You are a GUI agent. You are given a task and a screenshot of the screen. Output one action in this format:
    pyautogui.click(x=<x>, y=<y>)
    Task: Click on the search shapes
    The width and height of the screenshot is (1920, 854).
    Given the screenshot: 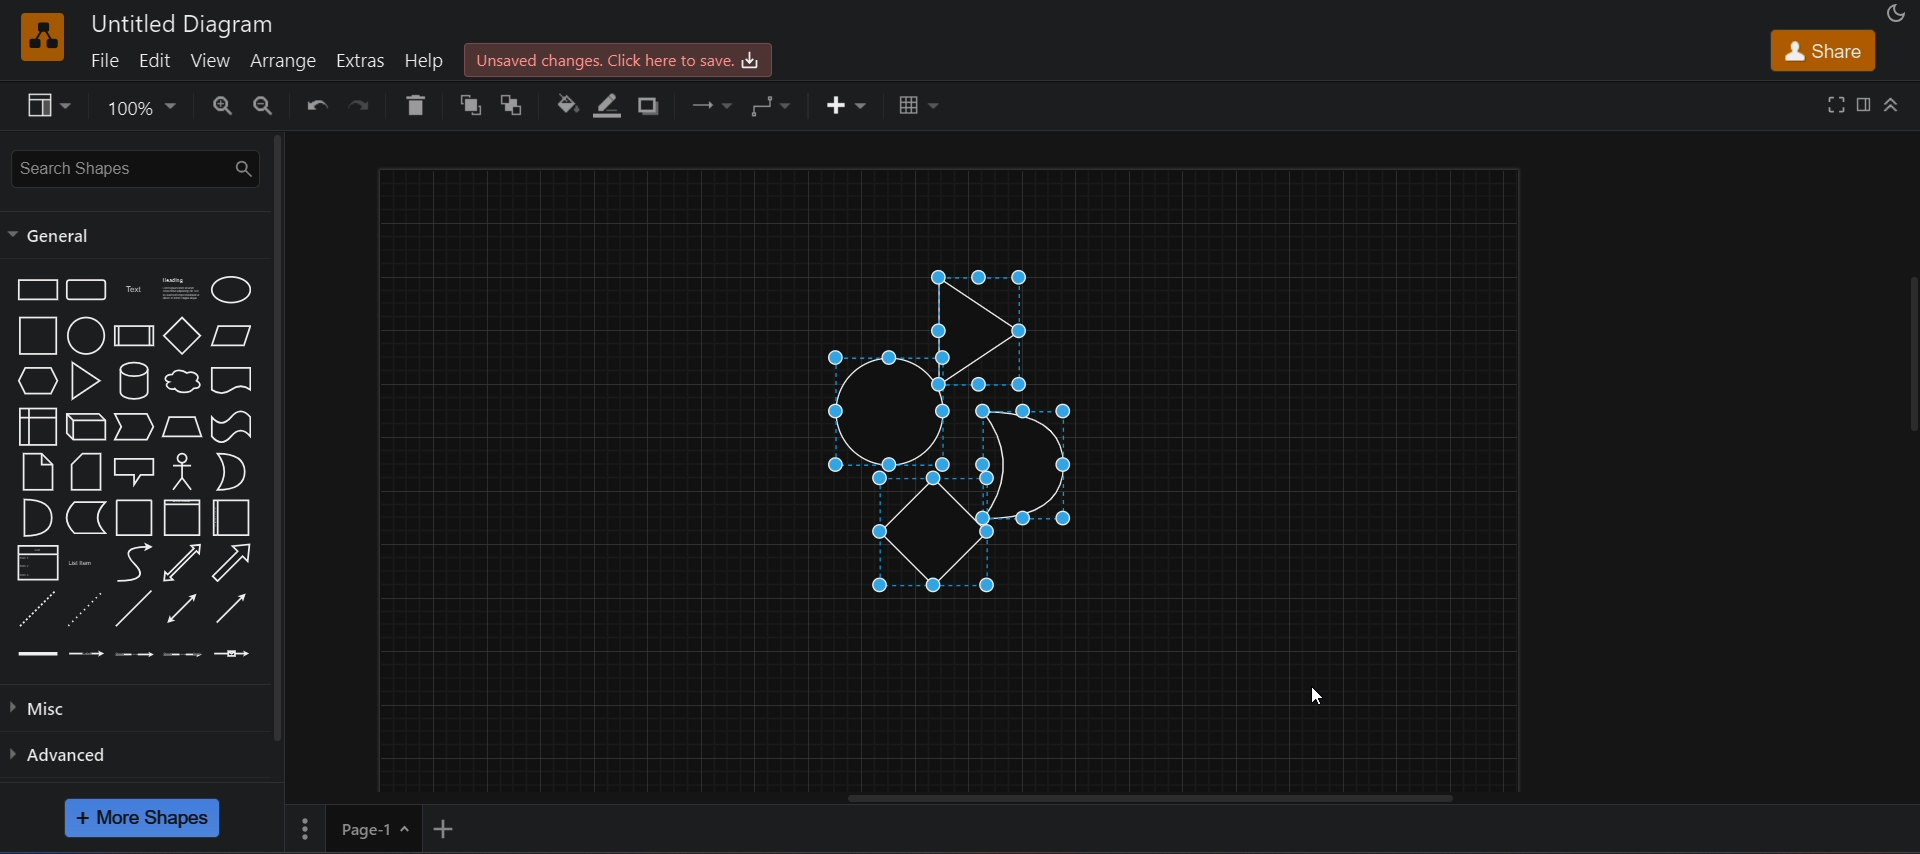 What is the action you would take?
    pyautogui.click(x=133, y=167)
    